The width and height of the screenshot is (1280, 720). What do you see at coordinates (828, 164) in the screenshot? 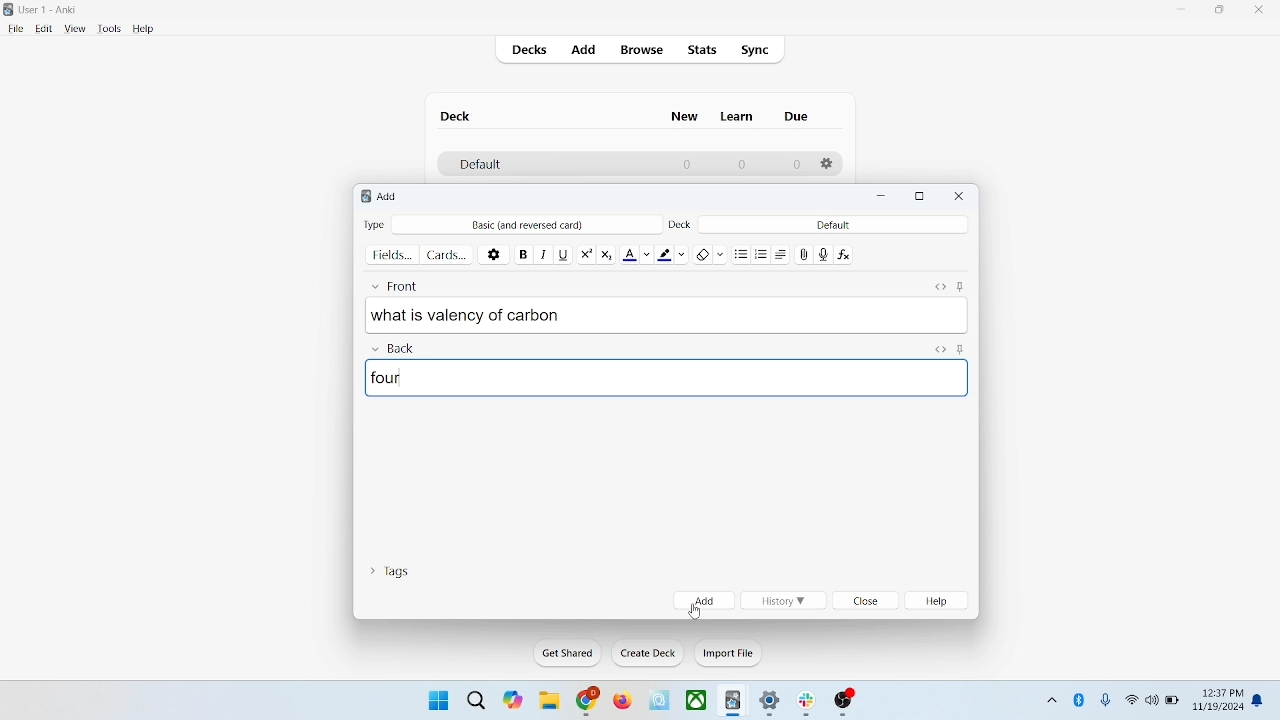
I see `options` at bounding box center [828, 164].